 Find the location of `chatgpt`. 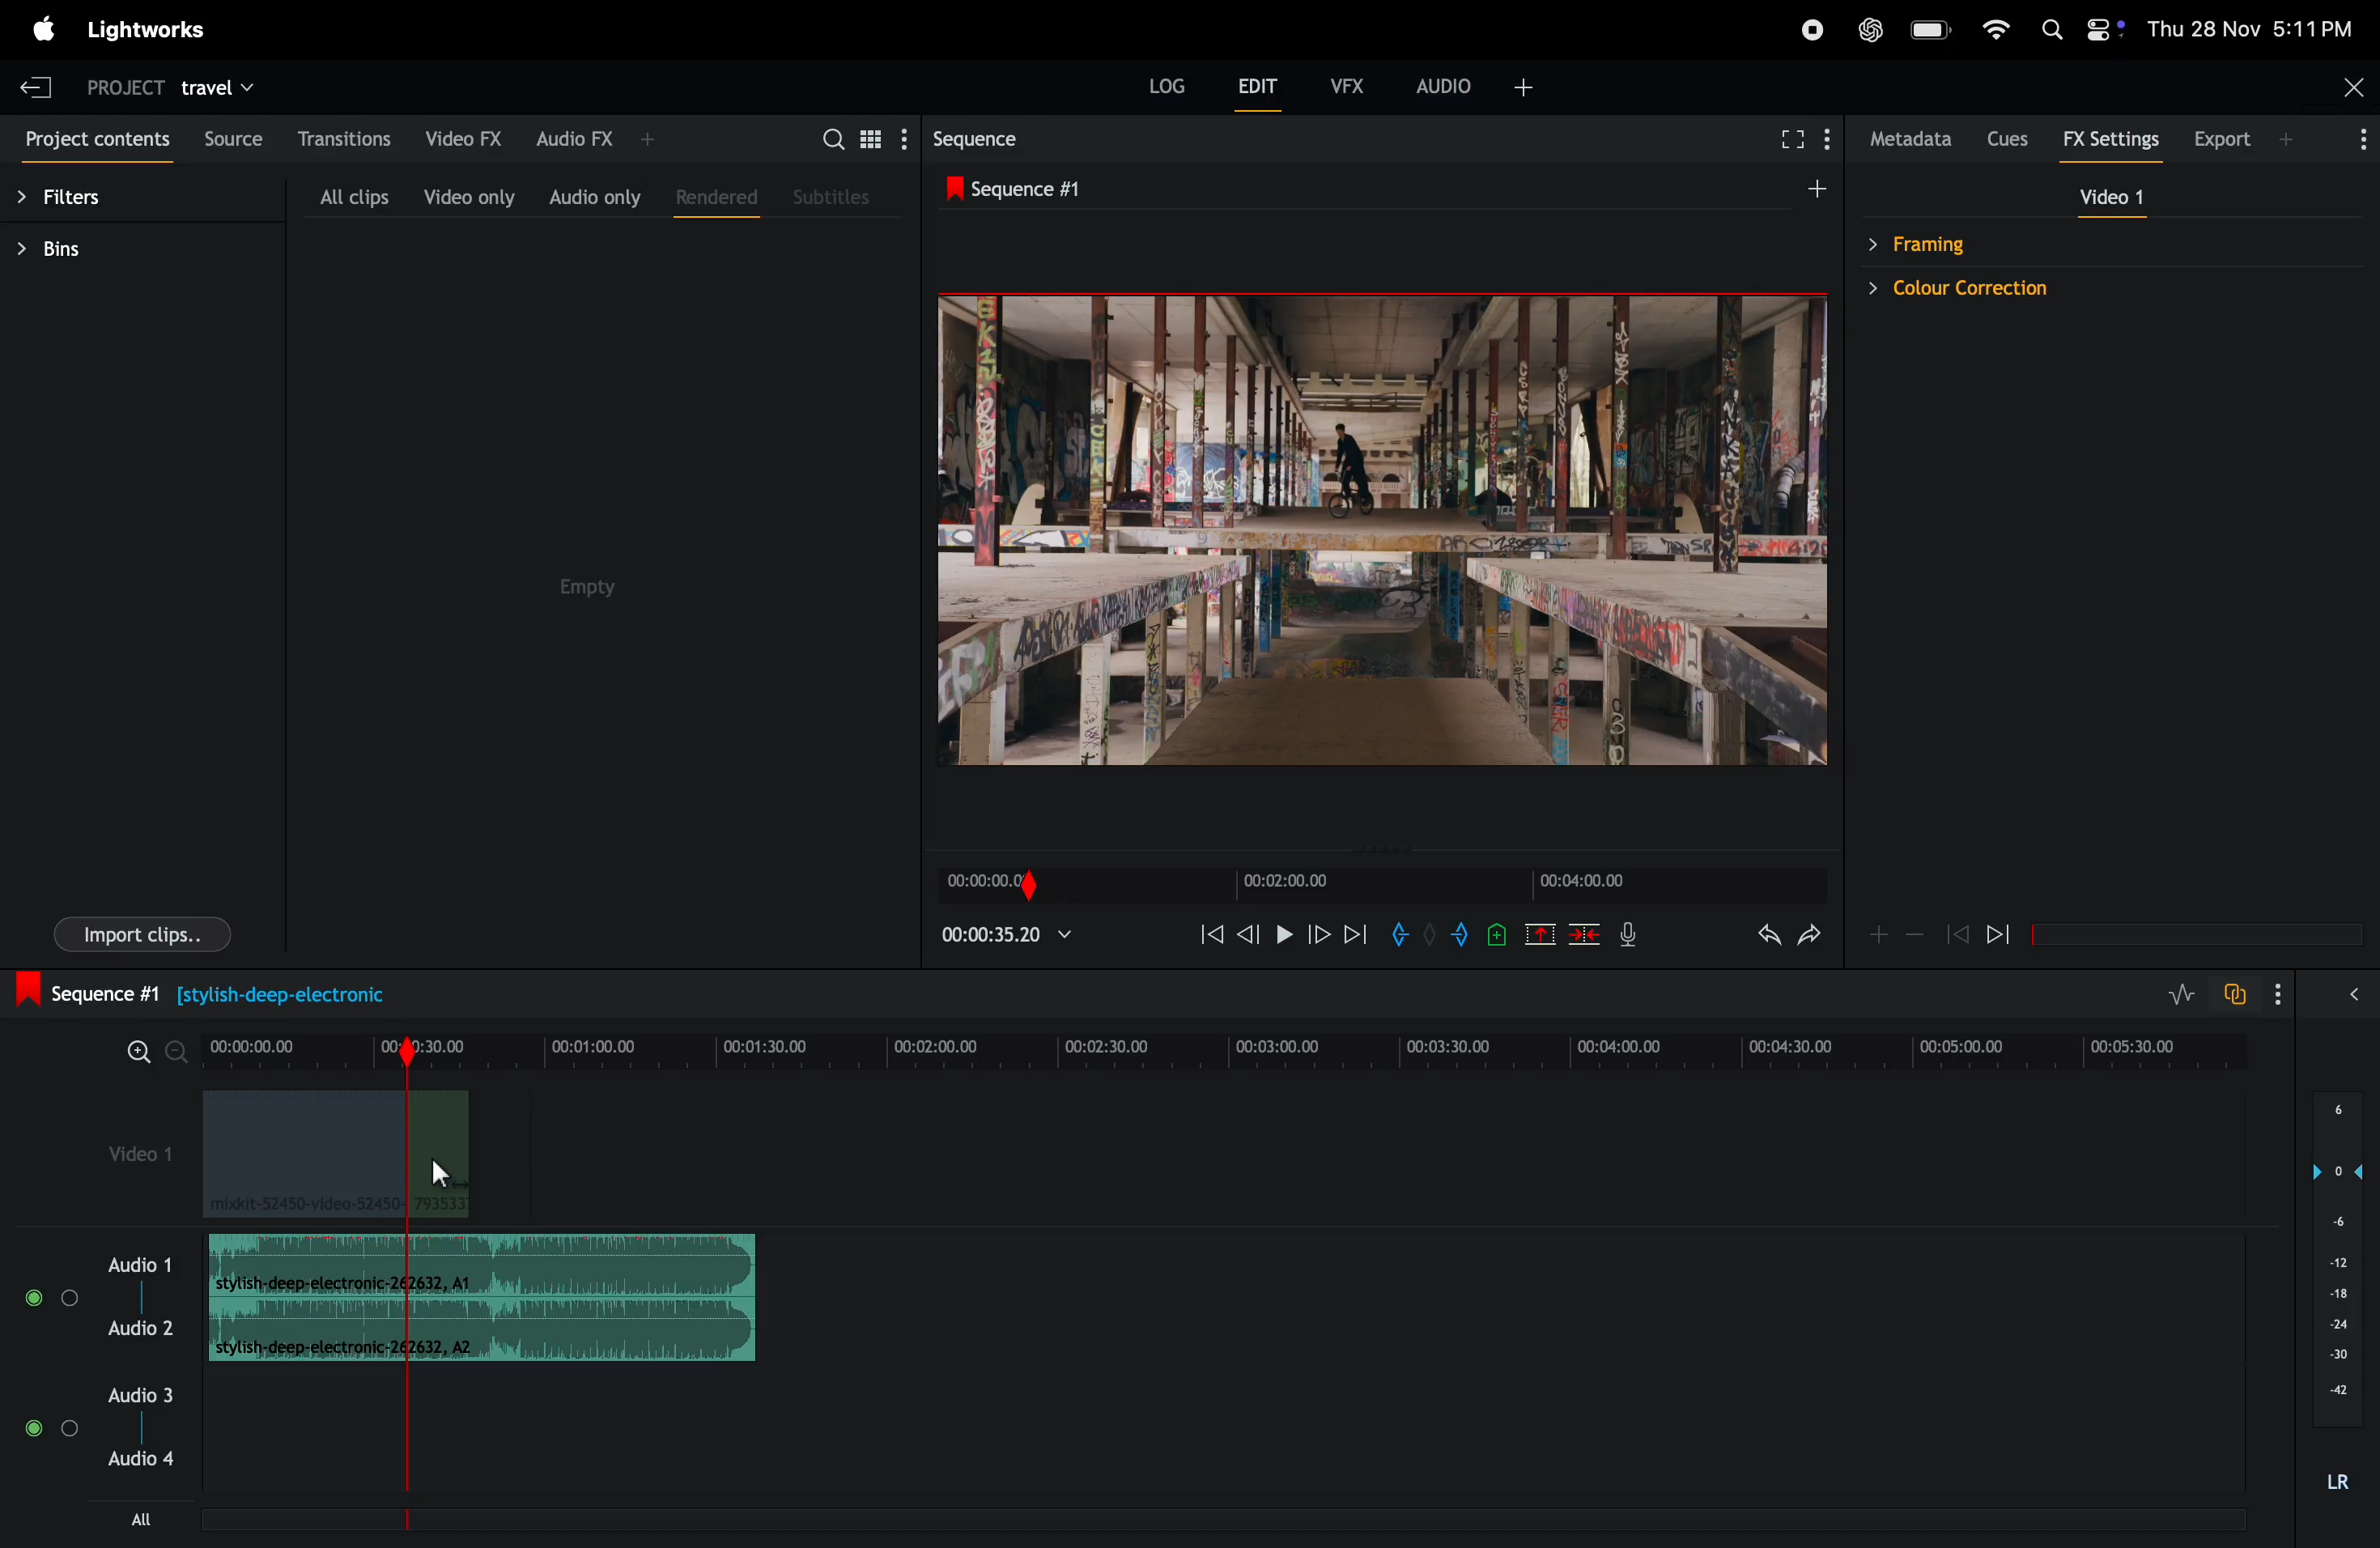

chatgpt is located at coordinates (1870, 28).